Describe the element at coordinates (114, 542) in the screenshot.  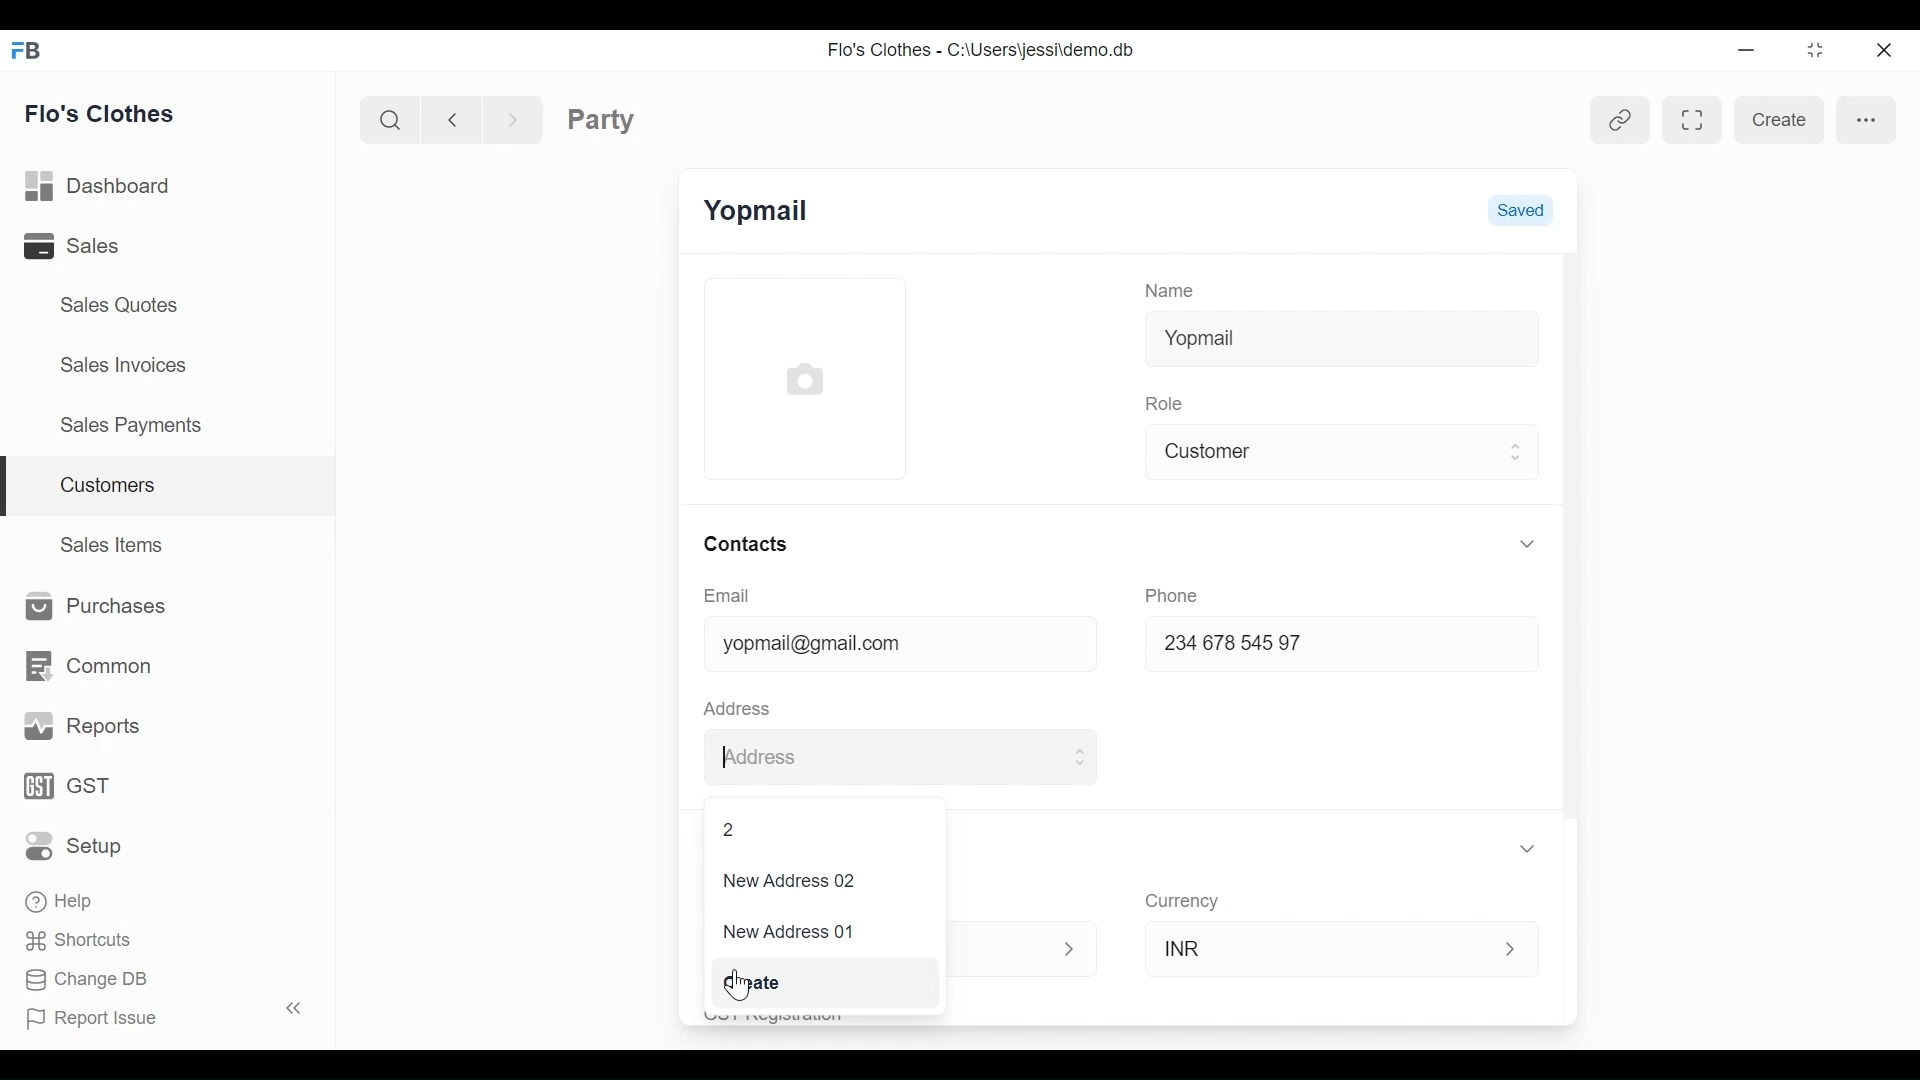
I see `Sales Items` at that location.